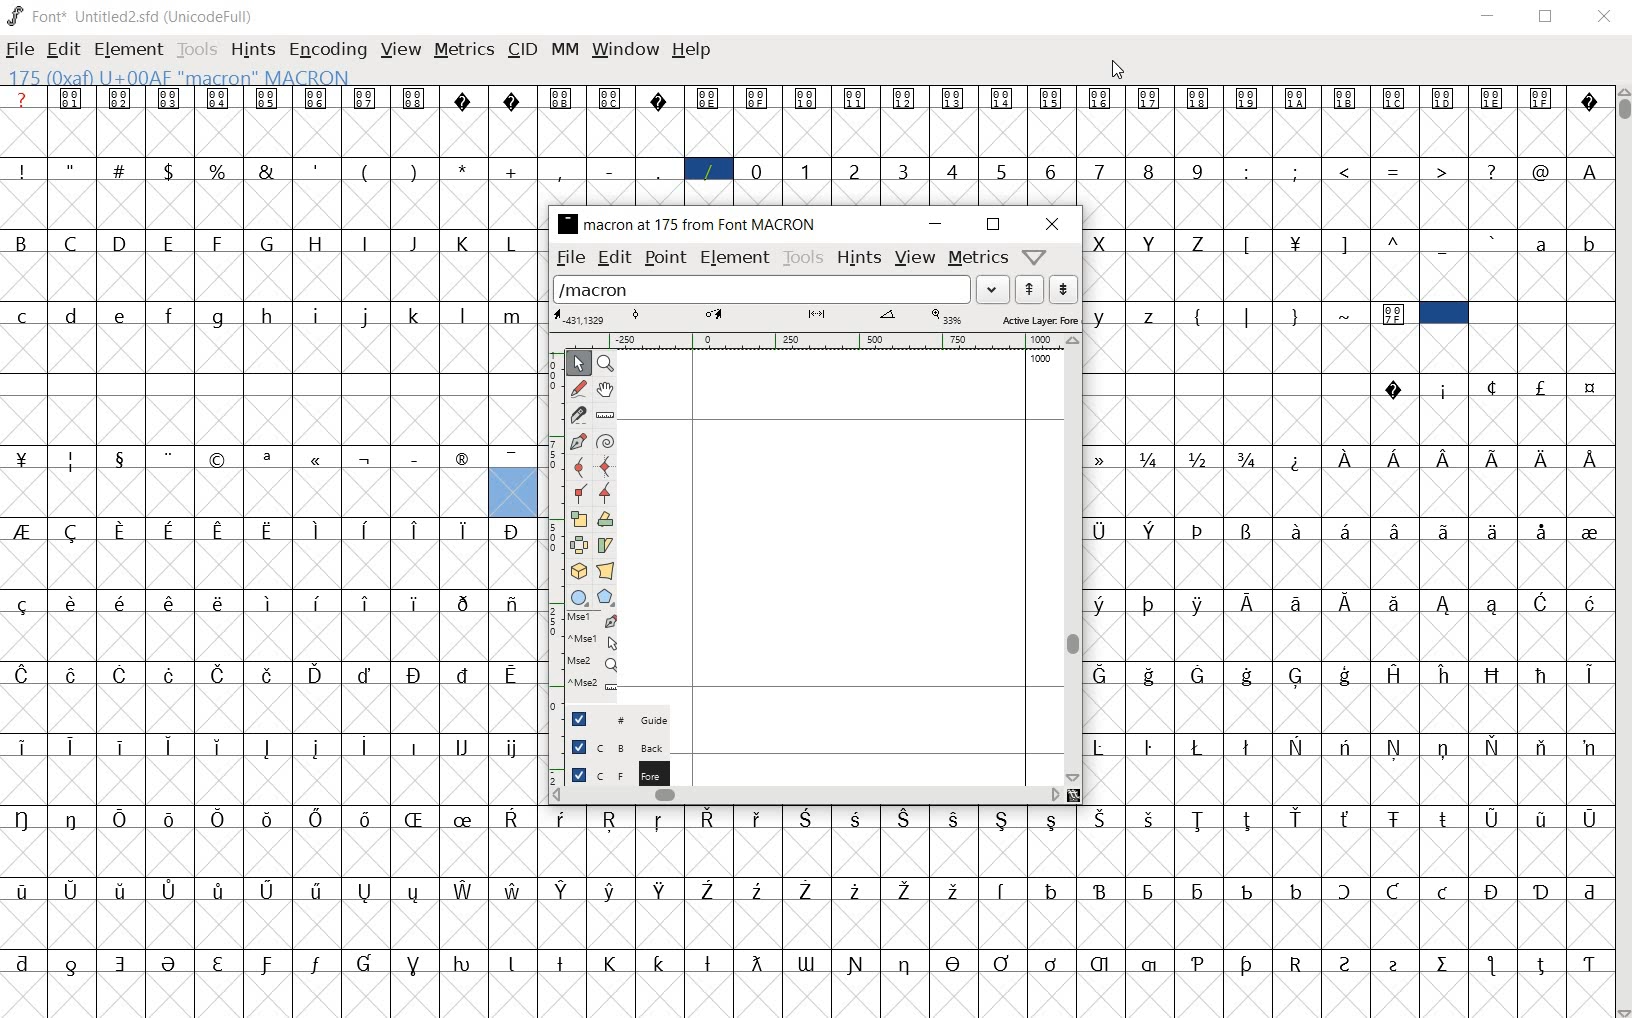 The image size is (1632, 1018). What do you see at coordinates (24, 313) in the screenshot?
I see `c` at bounding box center [24, 313].